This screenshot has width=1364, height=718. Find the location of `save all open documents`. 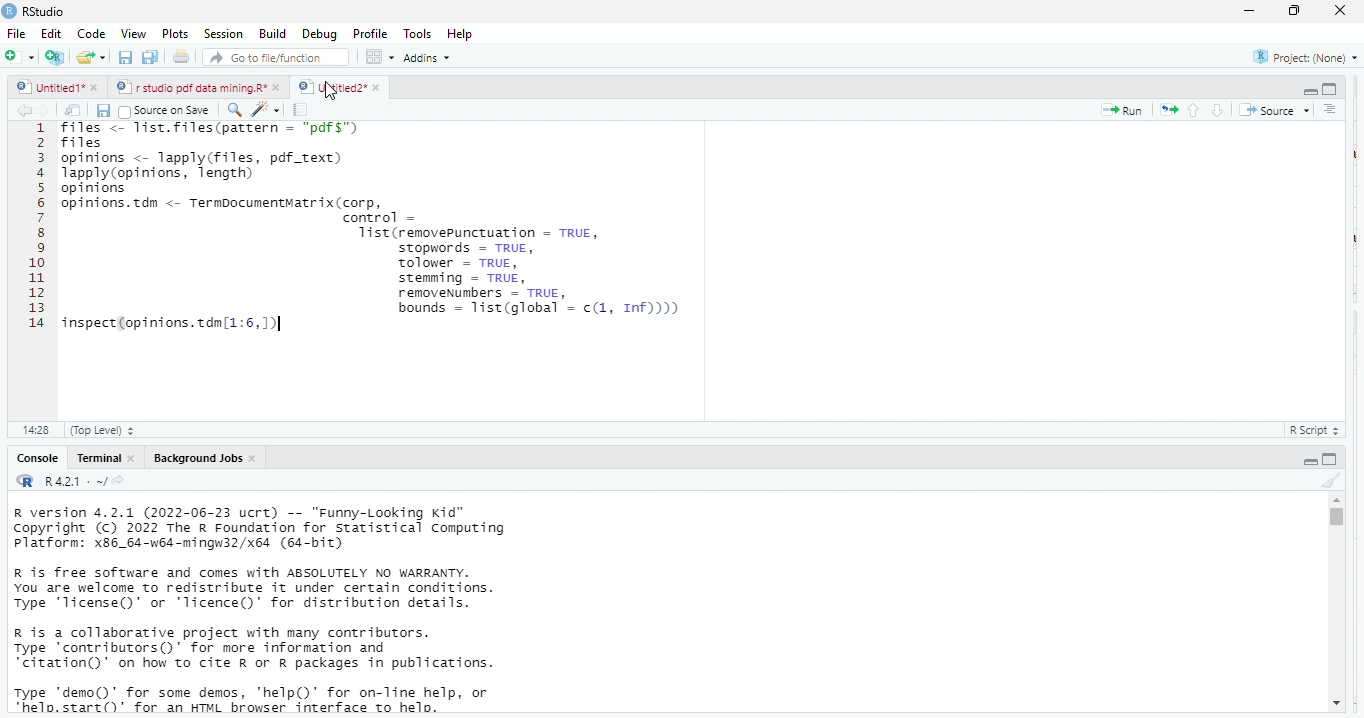

save all open documents is located at coordinates (151, 58).